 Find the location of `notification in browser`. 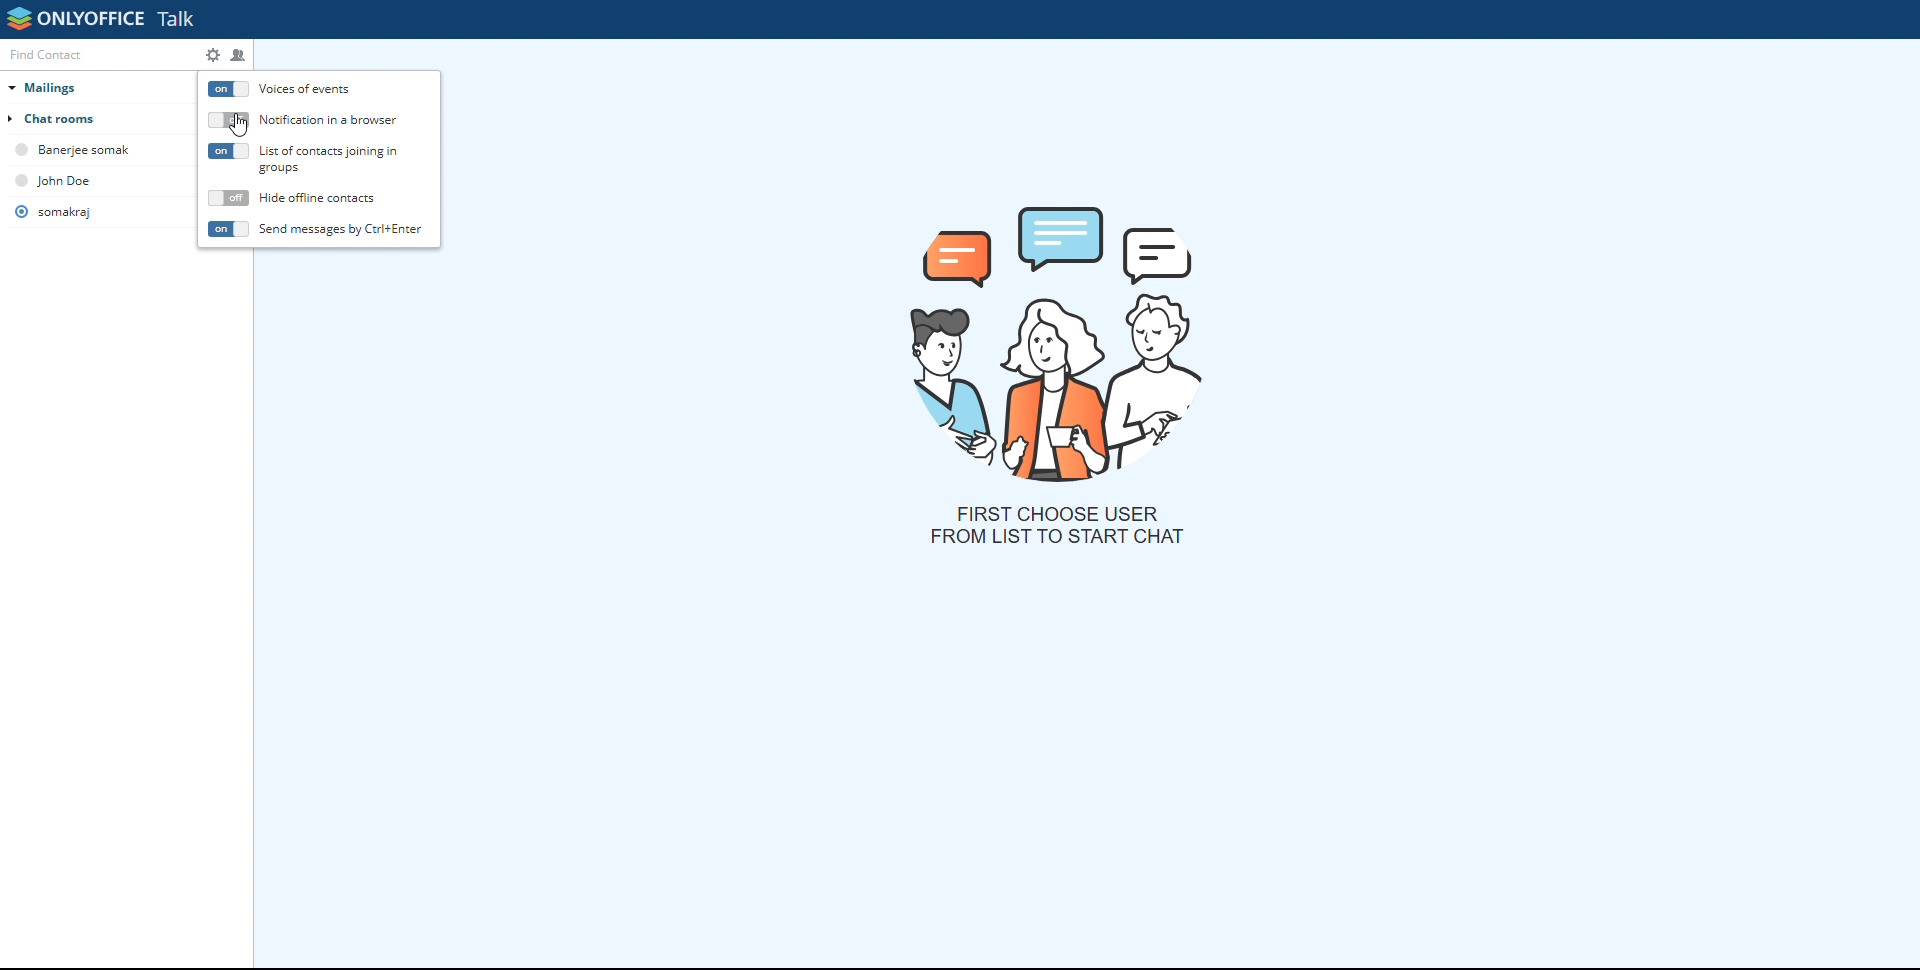

notification in browser is located at coordinates (228, 120).